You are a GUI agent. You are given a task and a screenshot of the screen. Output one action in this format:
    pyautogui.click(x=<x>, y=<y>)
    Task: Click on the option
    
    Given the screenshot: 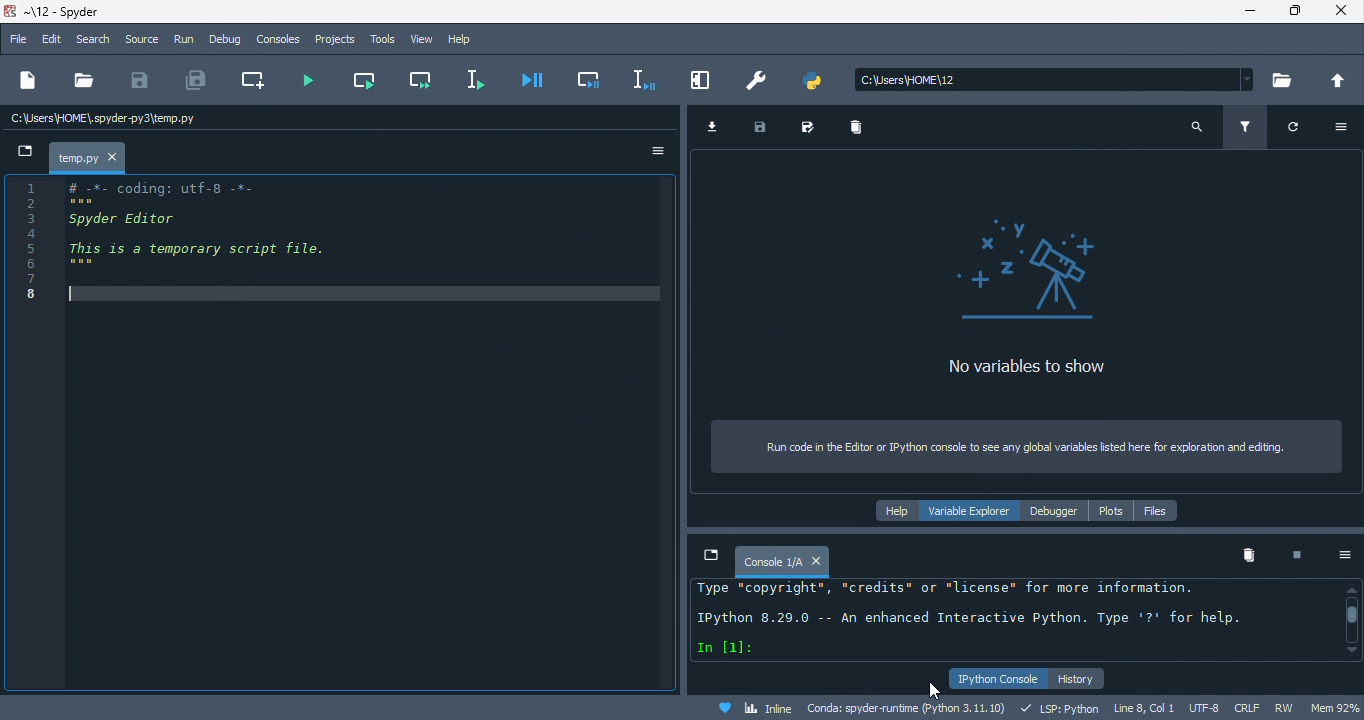 What is the action you would take?
    pyautogui.click(x=1337, y=555)
    